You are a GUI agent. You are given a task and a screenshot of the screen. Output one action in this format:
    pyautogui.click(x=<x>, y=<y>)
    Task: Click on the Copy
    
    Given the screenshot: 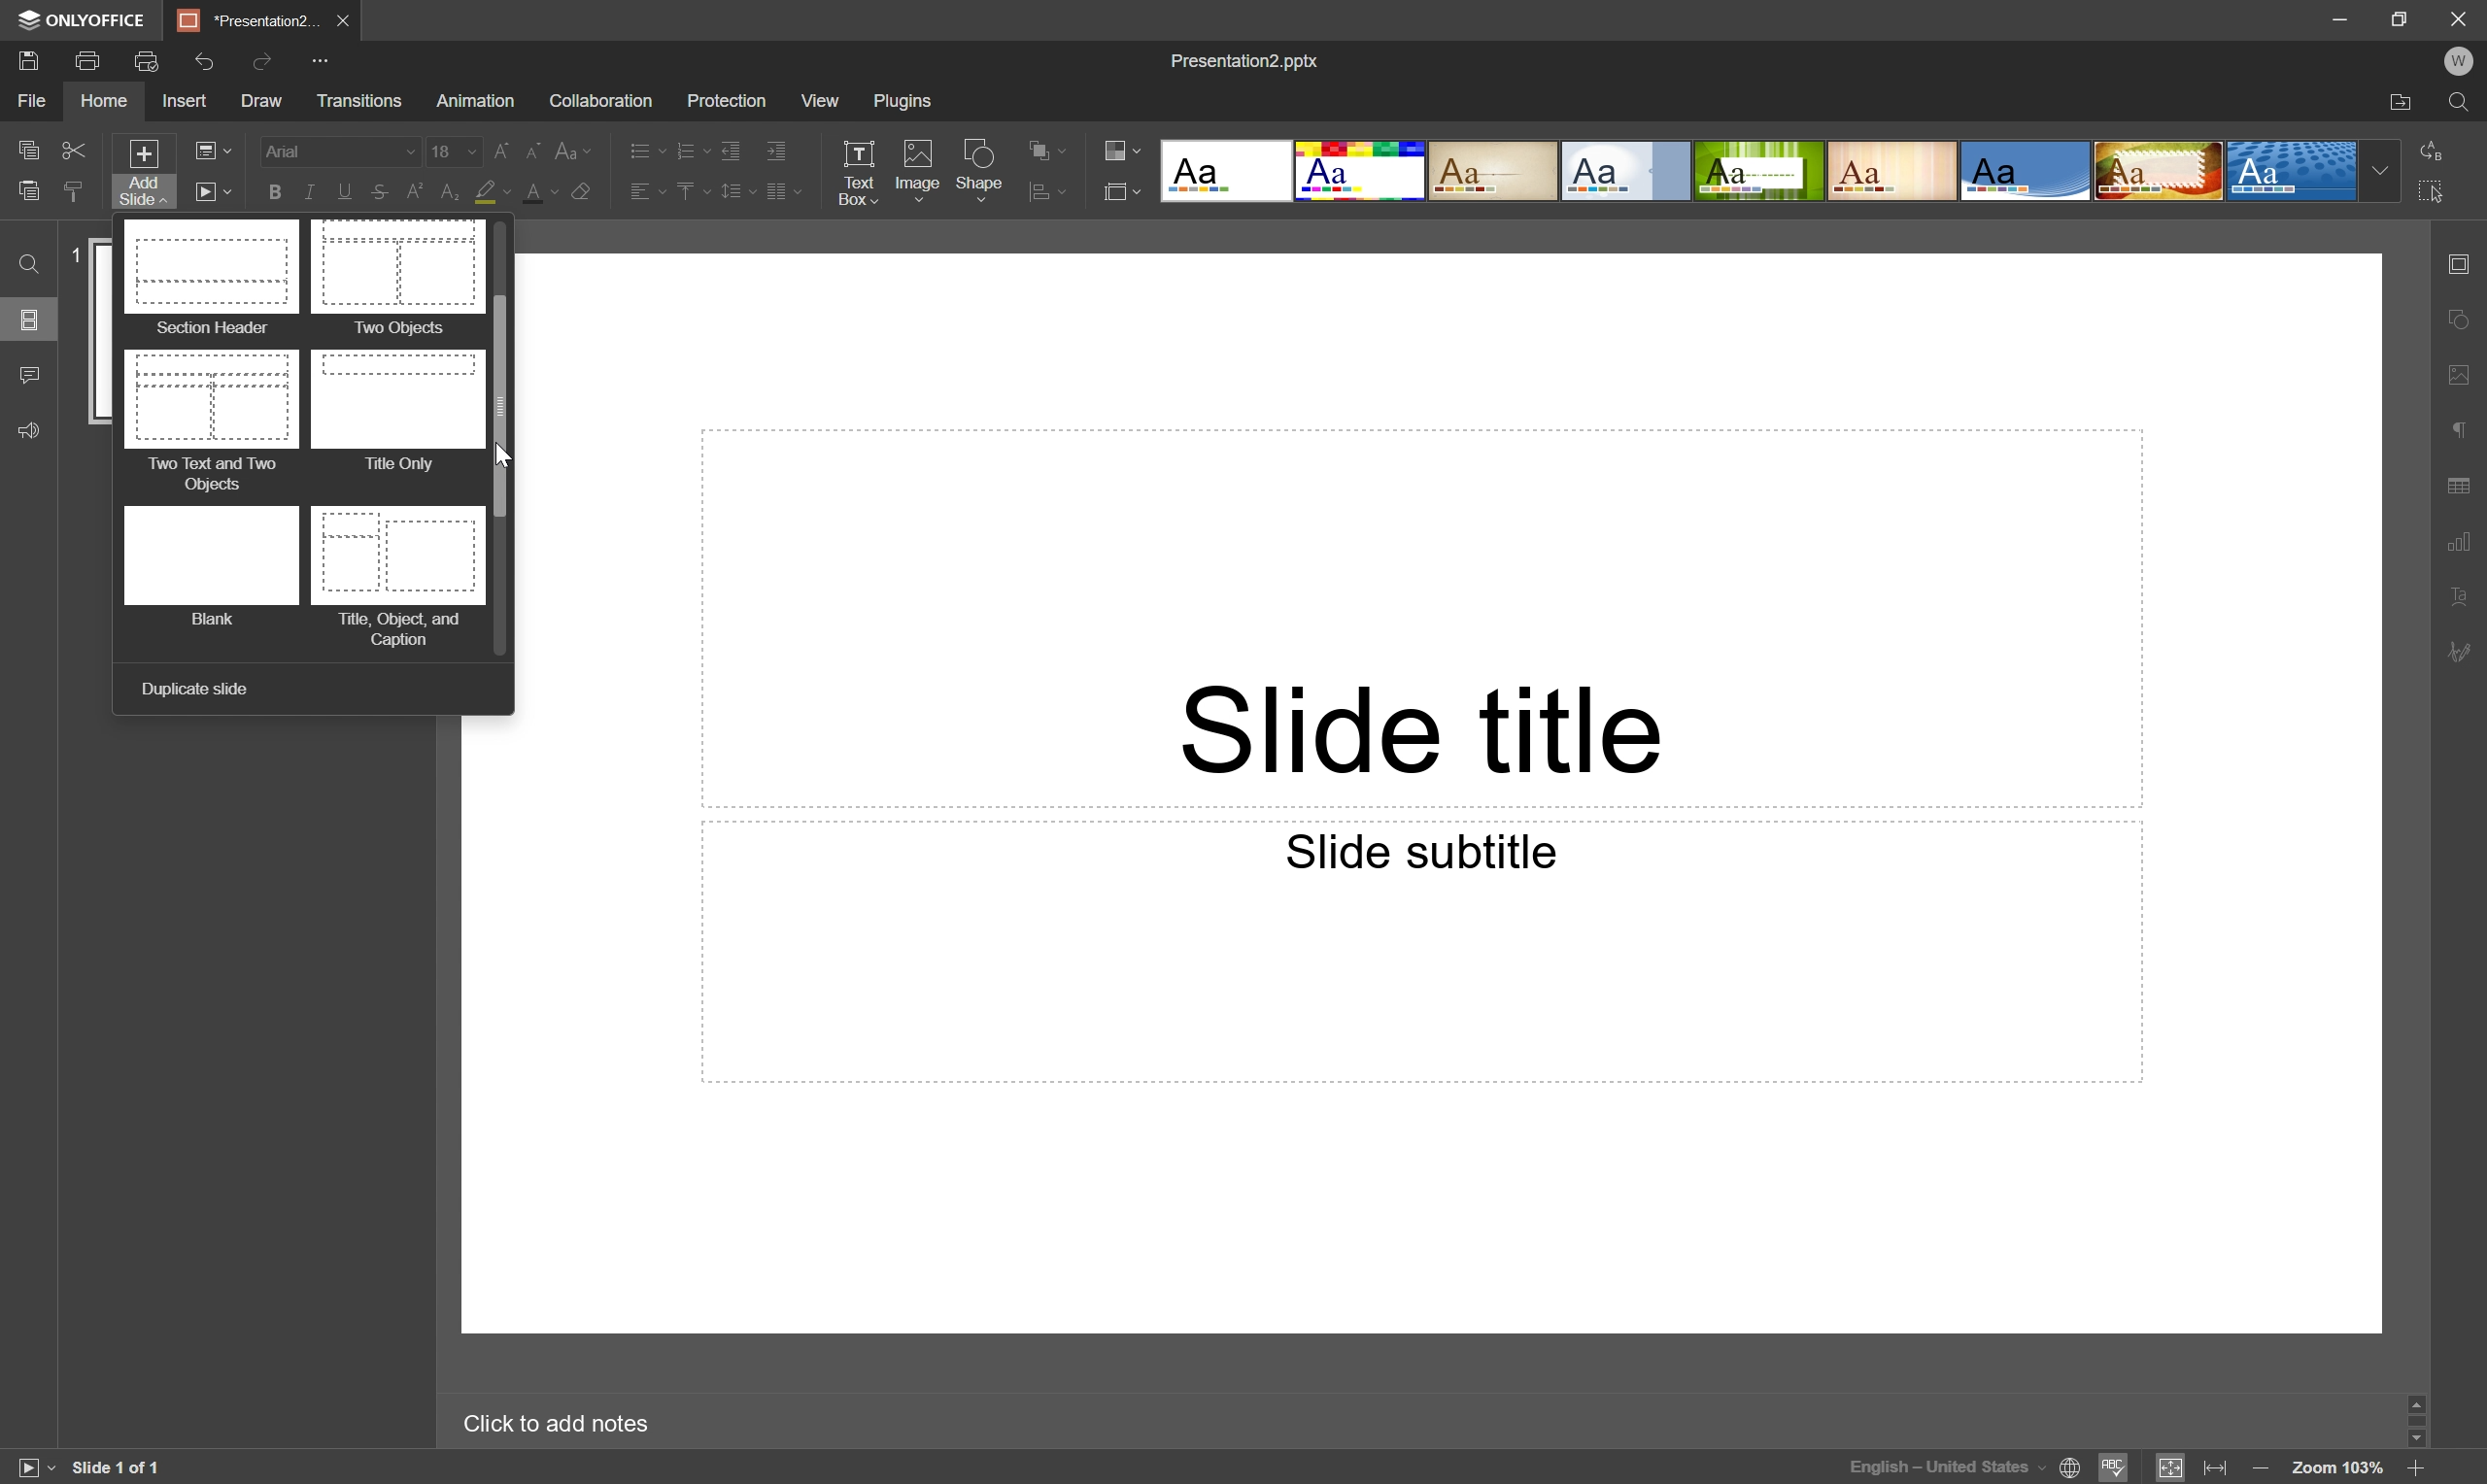 What is the action you would take?
    pyautogui.click(x=31, y=149)
    